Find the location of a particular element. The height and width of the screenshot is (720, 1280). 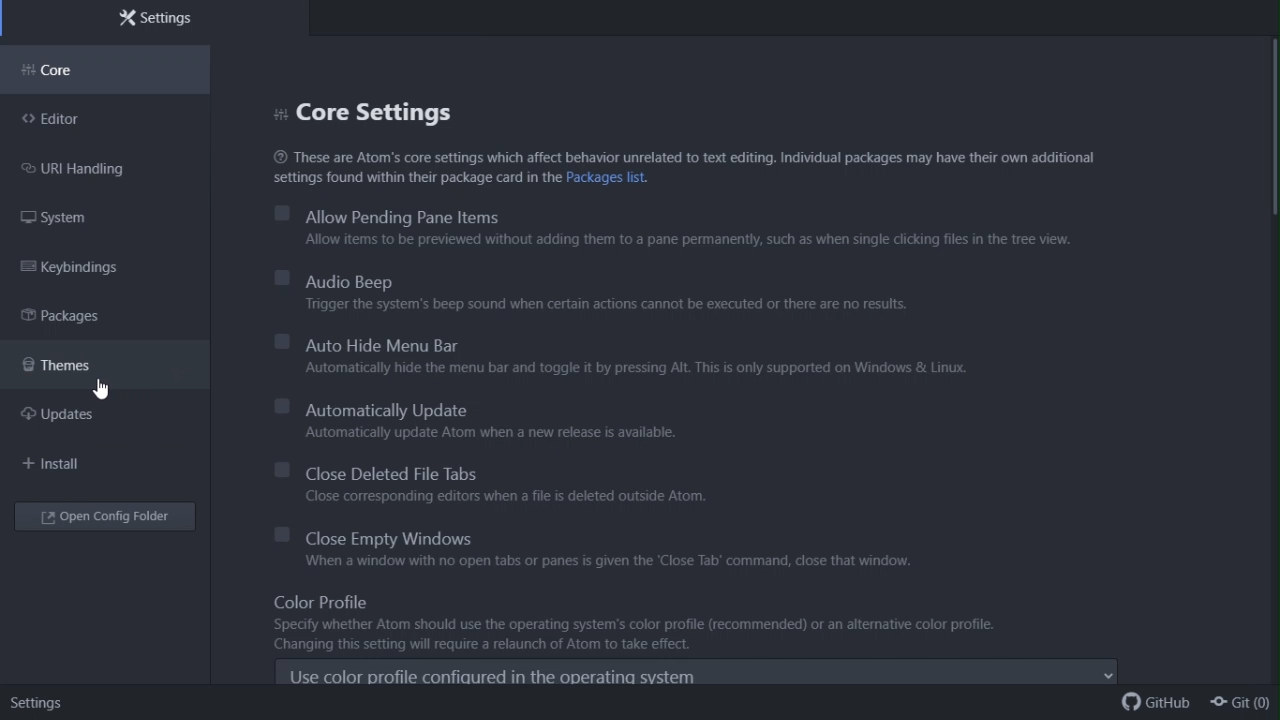

git is located at coordinates (1242, 703).